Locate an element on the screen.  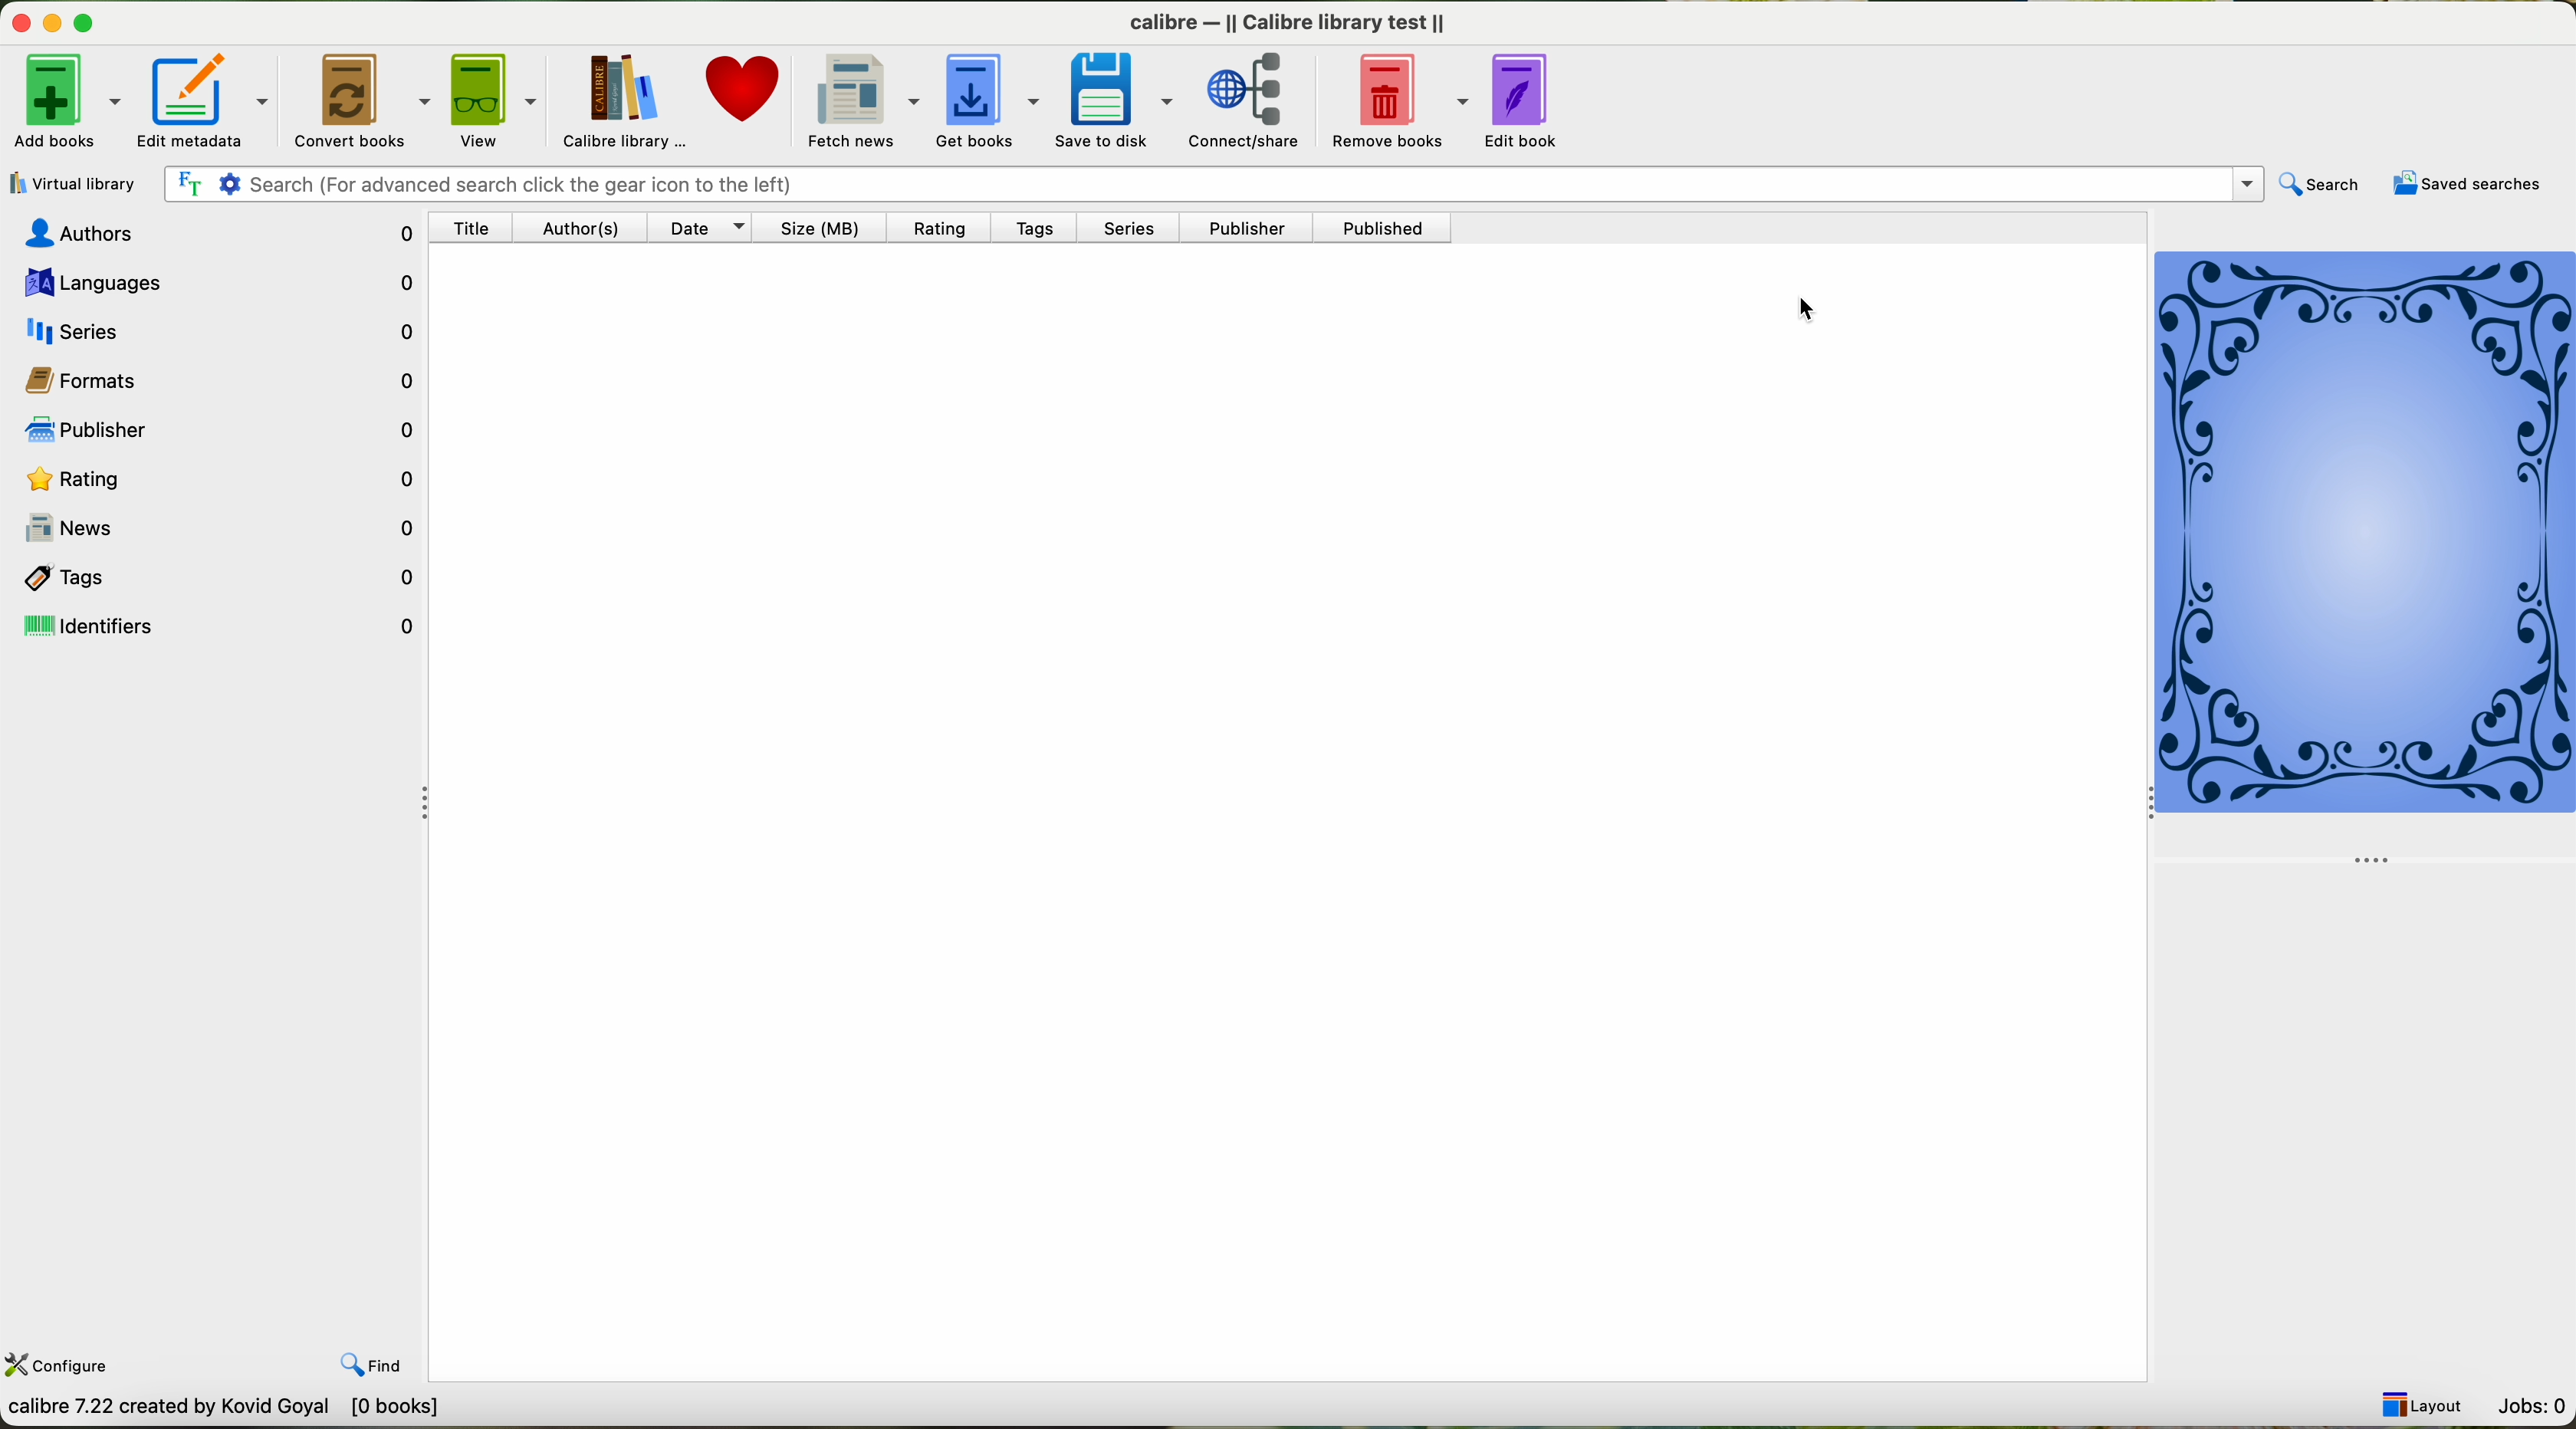
book cover preview is located at coordinates (2367, 533).